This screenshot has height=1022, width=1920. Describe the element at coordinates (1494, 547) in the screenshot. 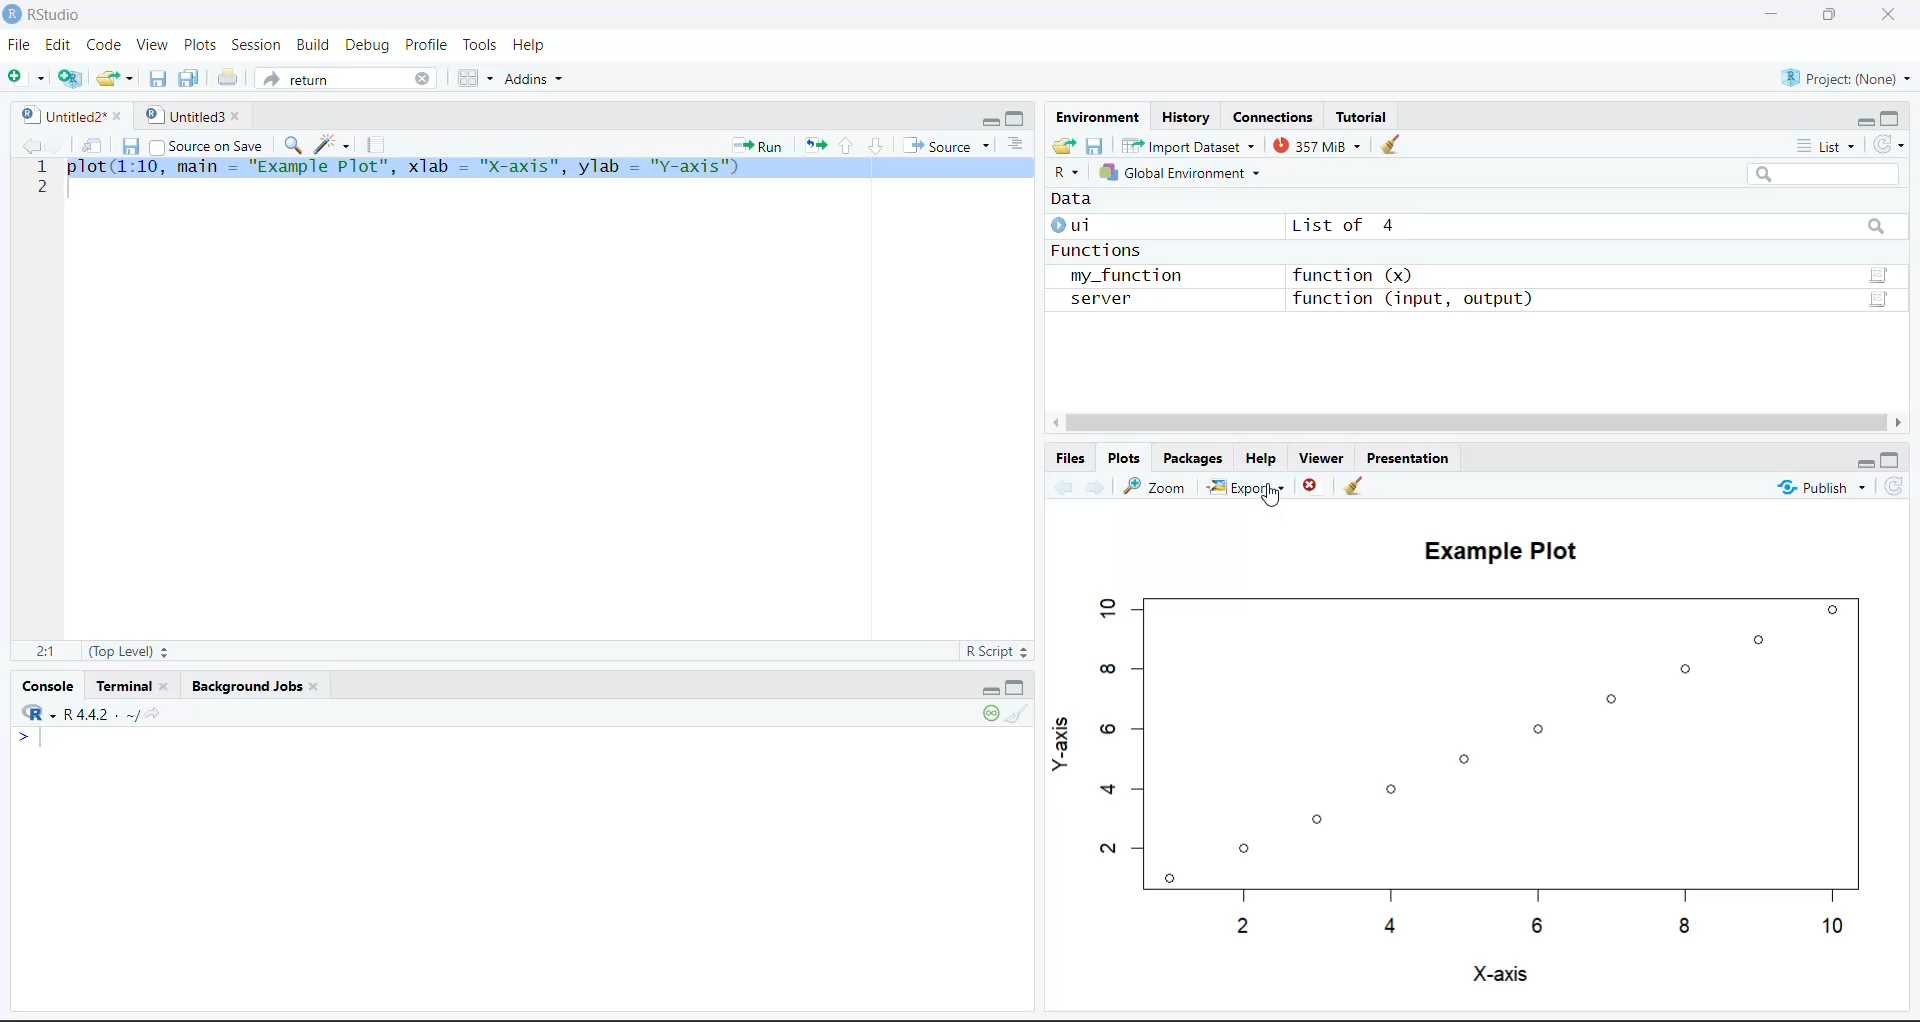

I see `Example Plot` at that location.